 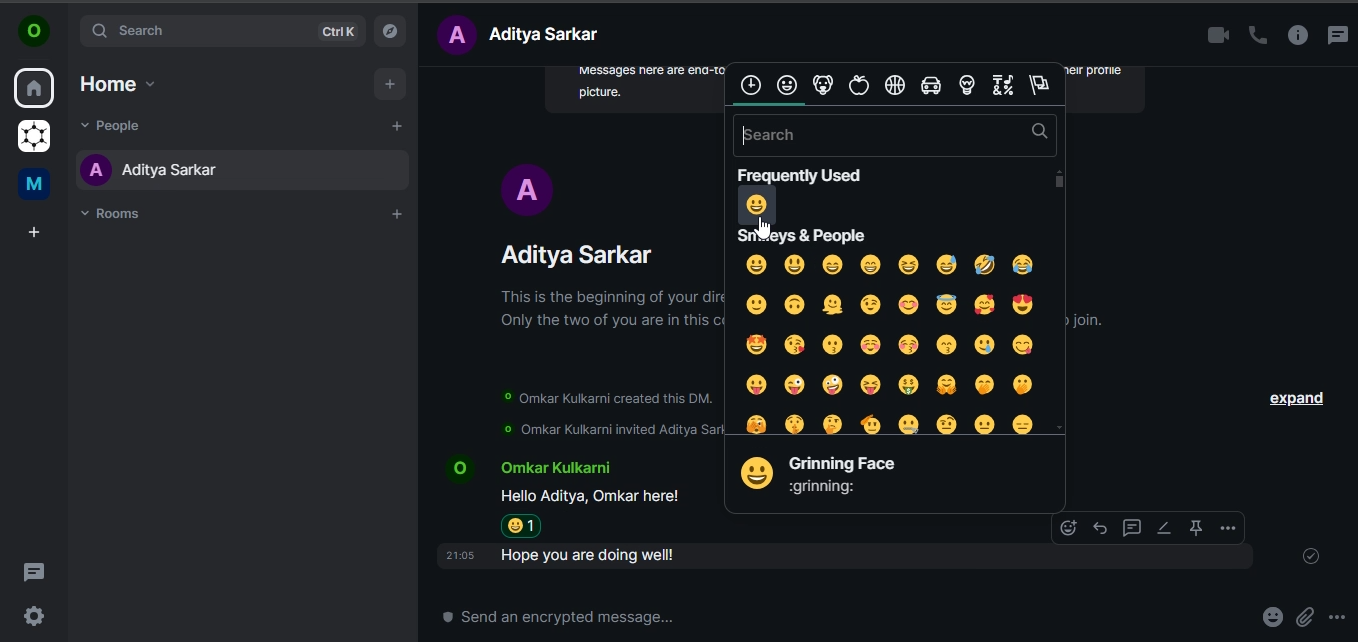 What do you see at coordinates (456, 467) in the screenshot?
I see `Avatar` at bounding box center [456, 467].